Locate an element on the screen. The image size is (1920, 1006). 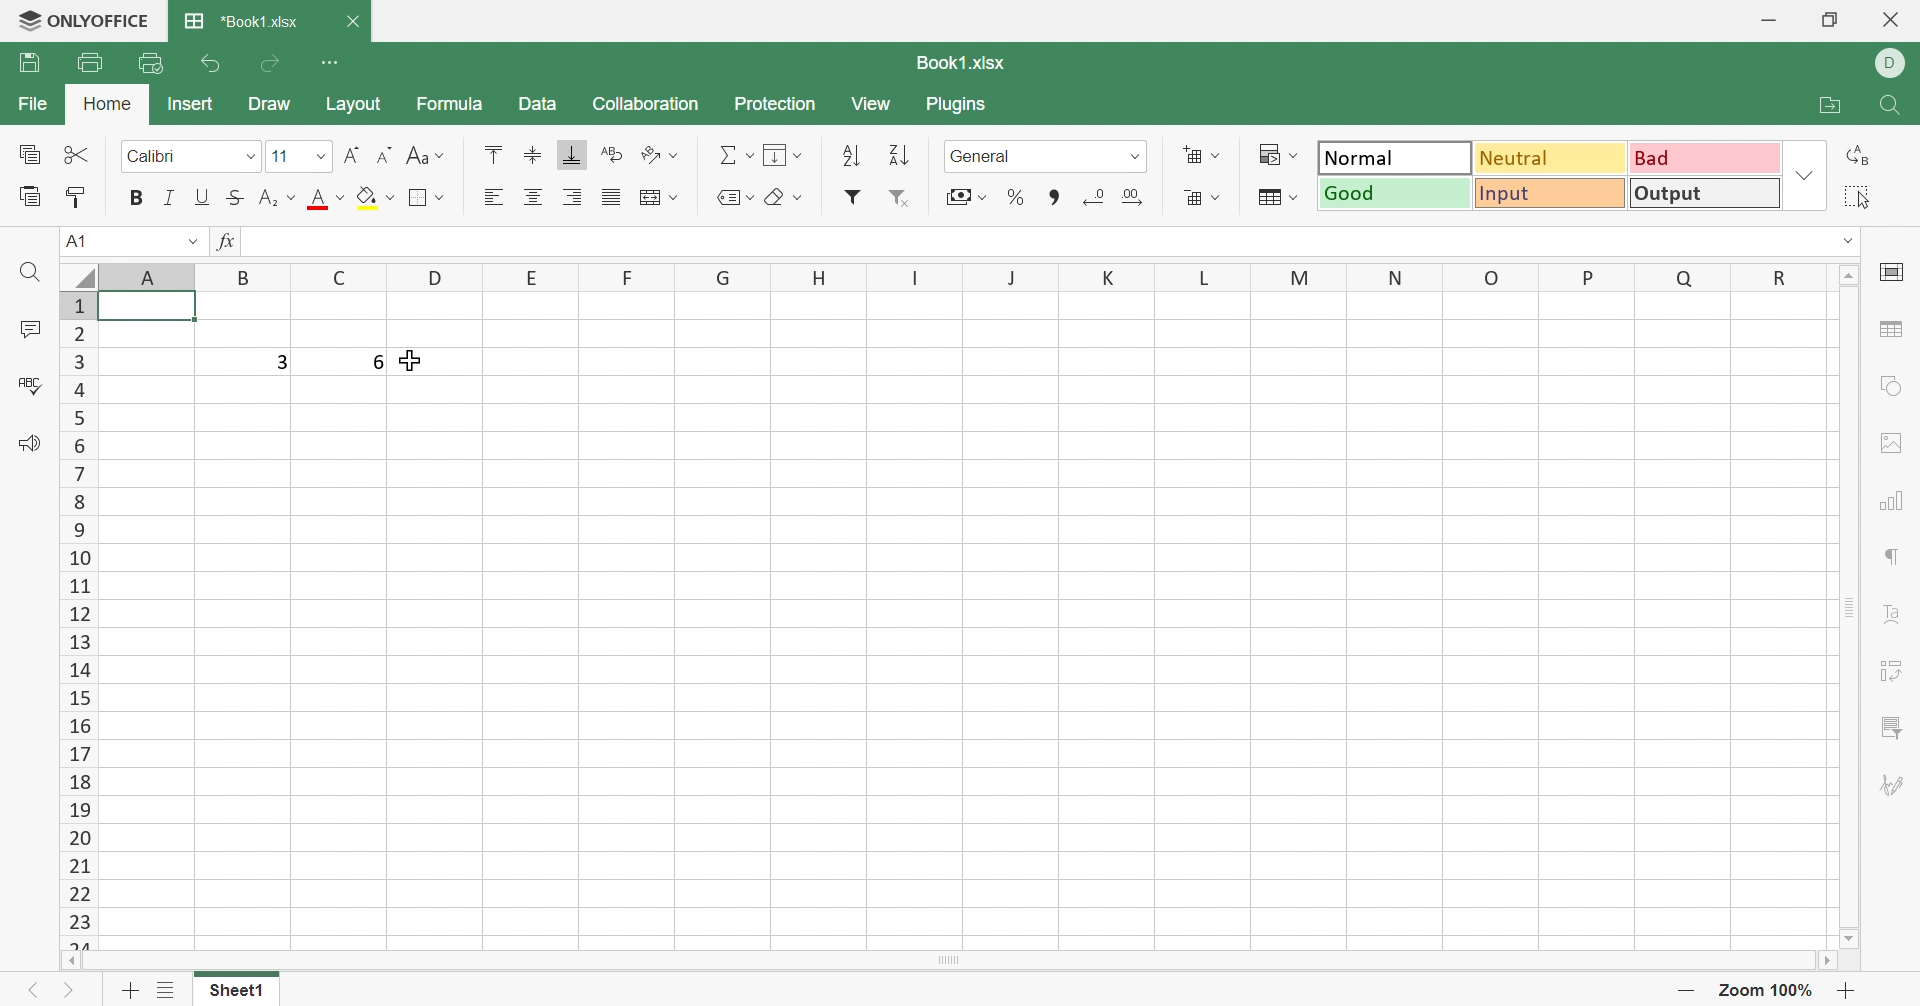
Paste is located at coordinates (30, 200).